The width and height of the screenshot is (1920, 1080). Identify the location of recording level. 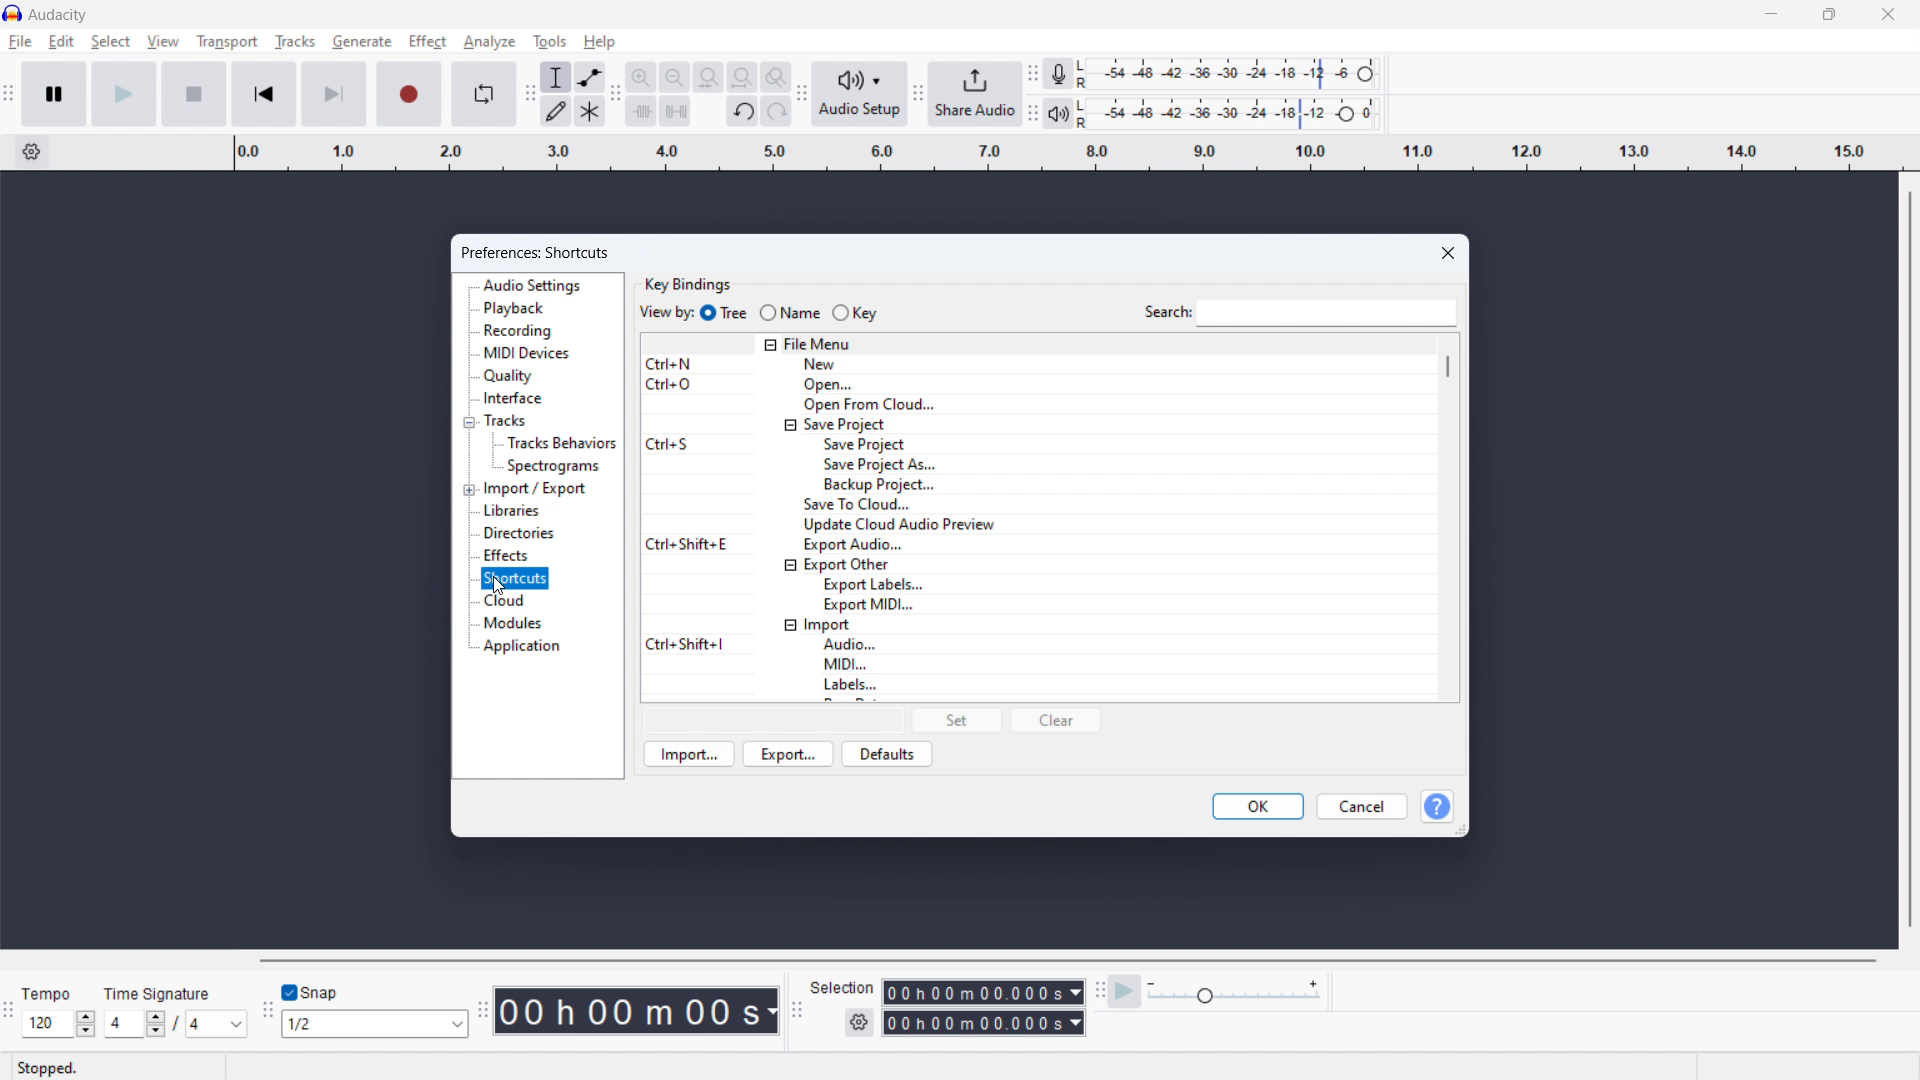
(1212, 74).